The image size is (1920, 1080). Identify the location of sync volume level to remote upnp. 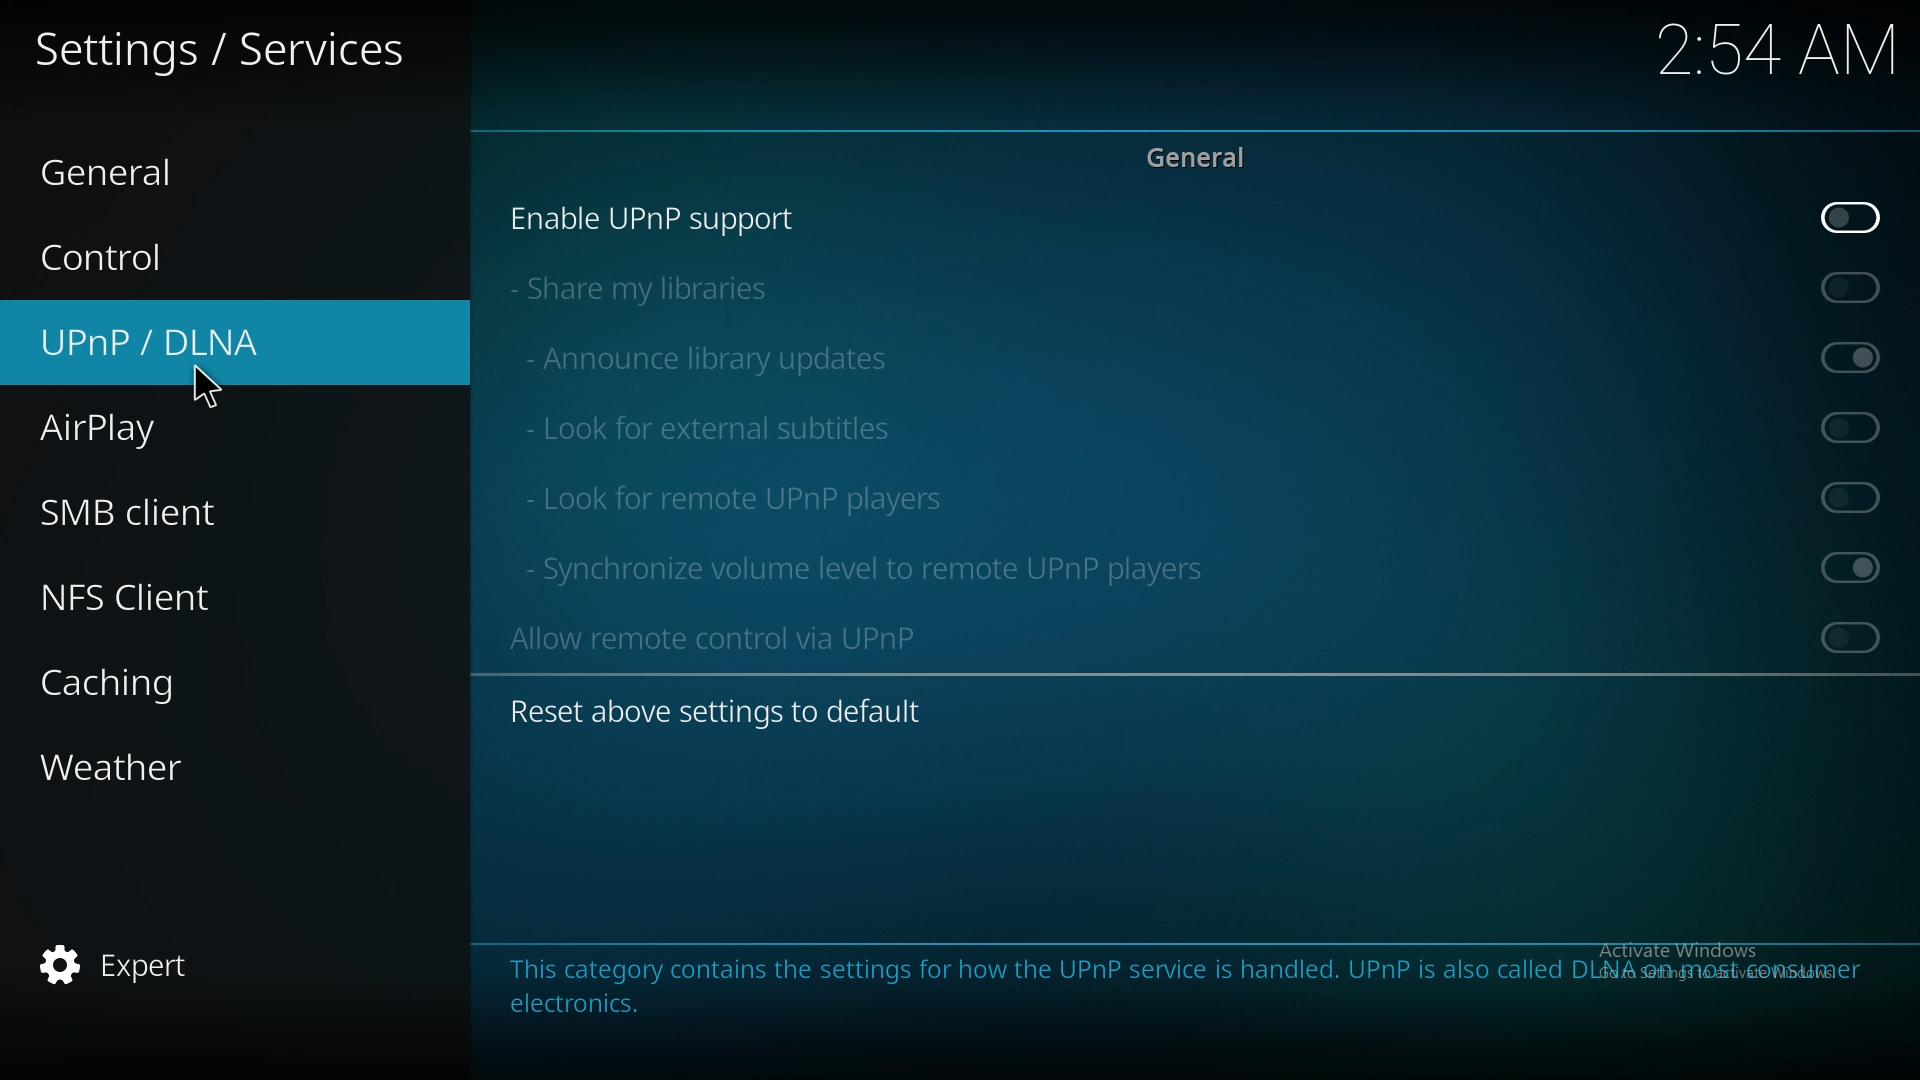
(889, 567).